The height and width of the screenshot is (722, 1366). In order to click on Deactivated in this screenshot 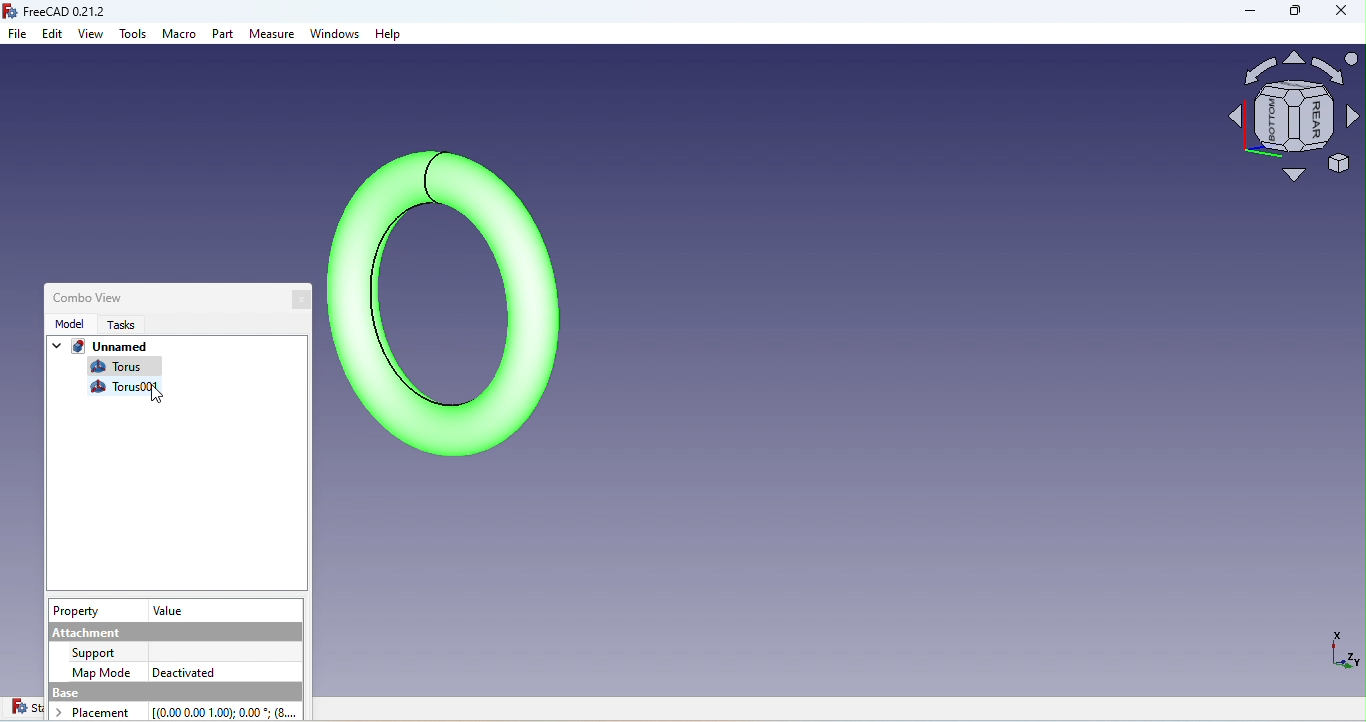, I will do `click(183, 670)`.